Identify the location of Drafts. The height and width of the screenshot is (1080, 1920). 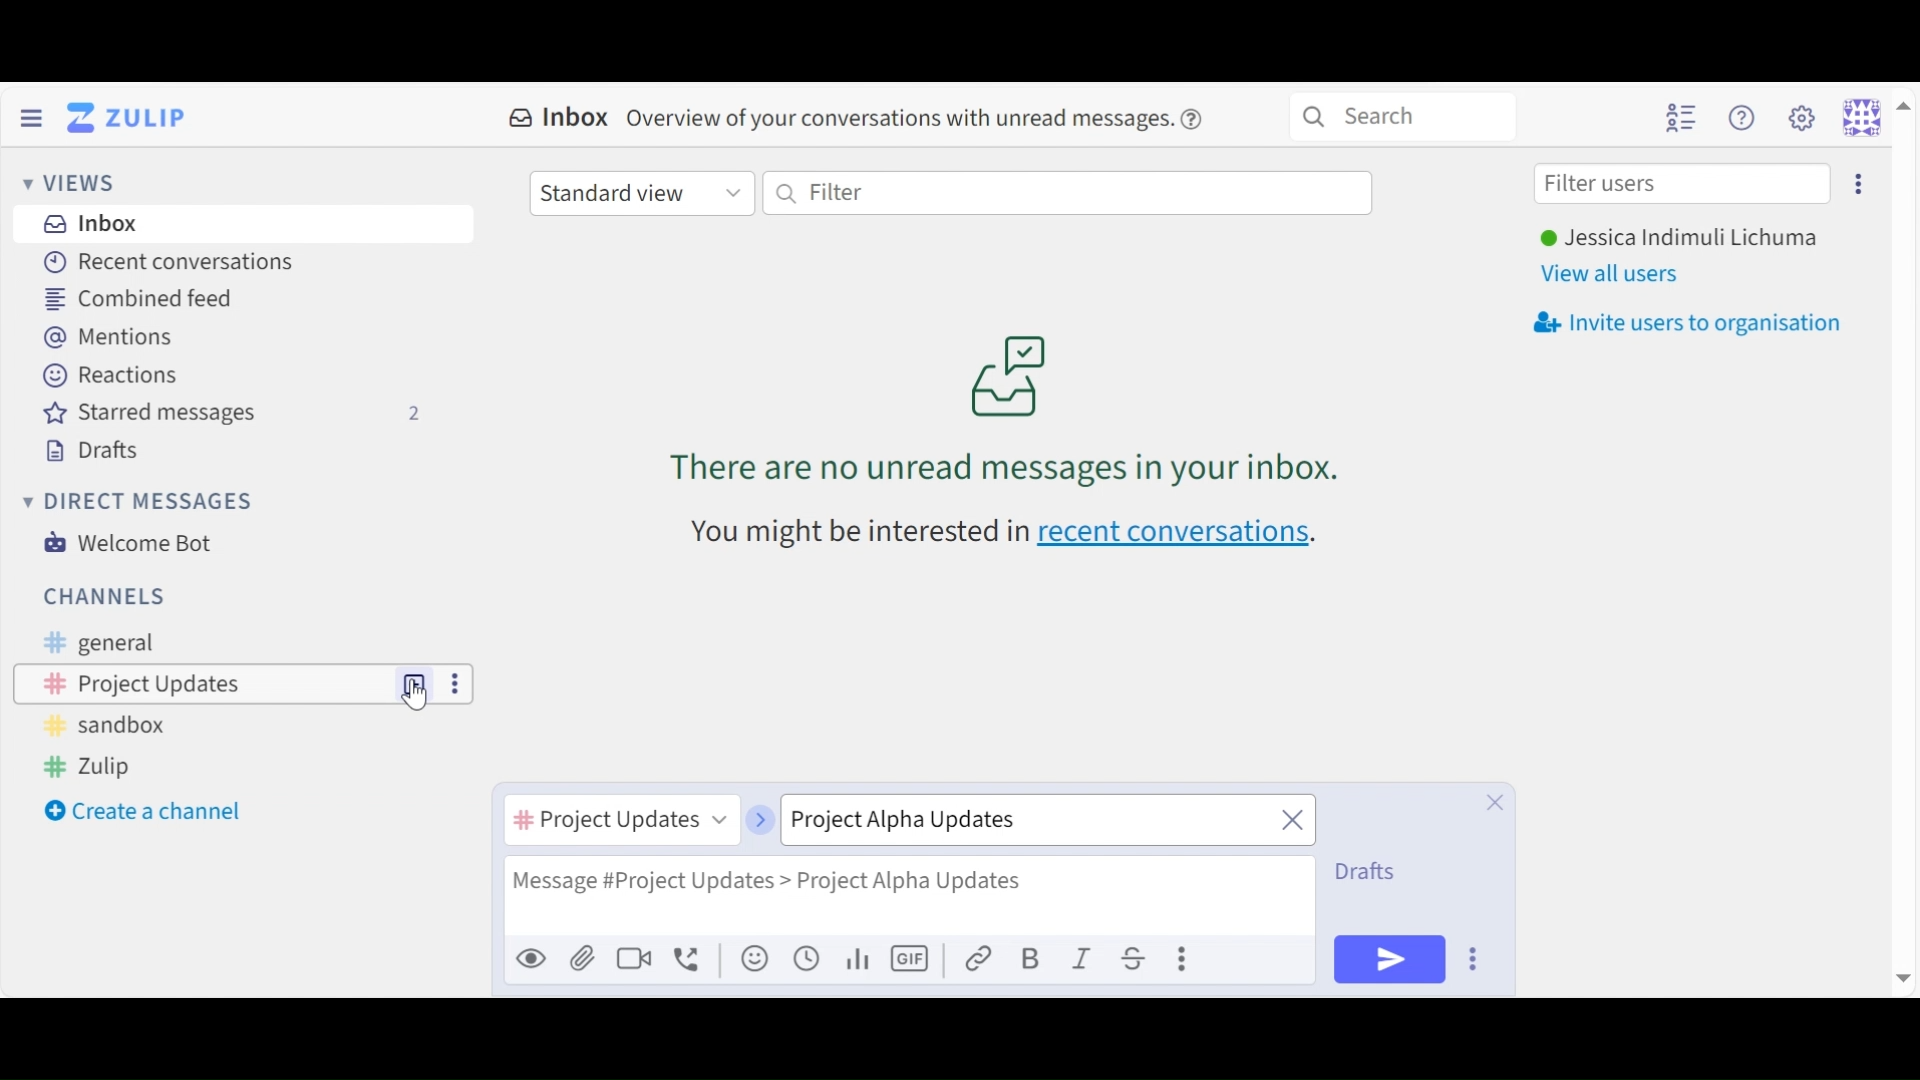
(1371, 871).